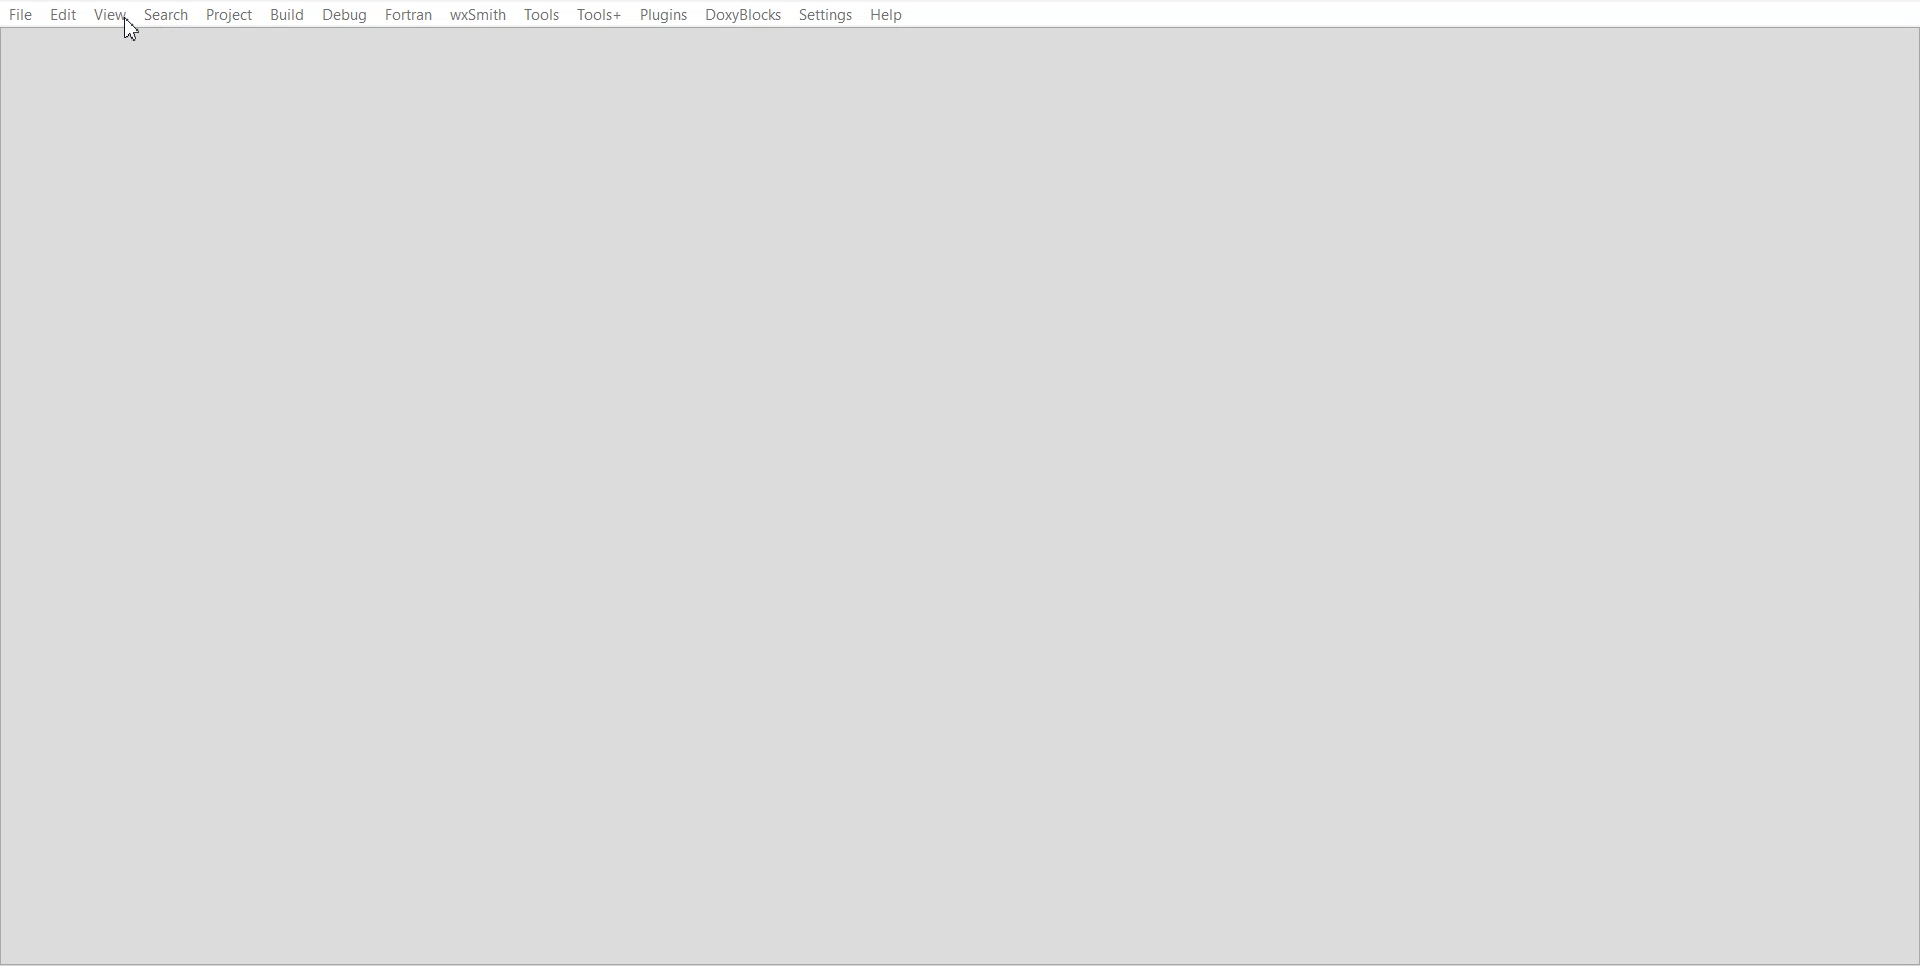 The height and width of the screenshot is (966, 1920). I want to click on Project, so click(230, 16).